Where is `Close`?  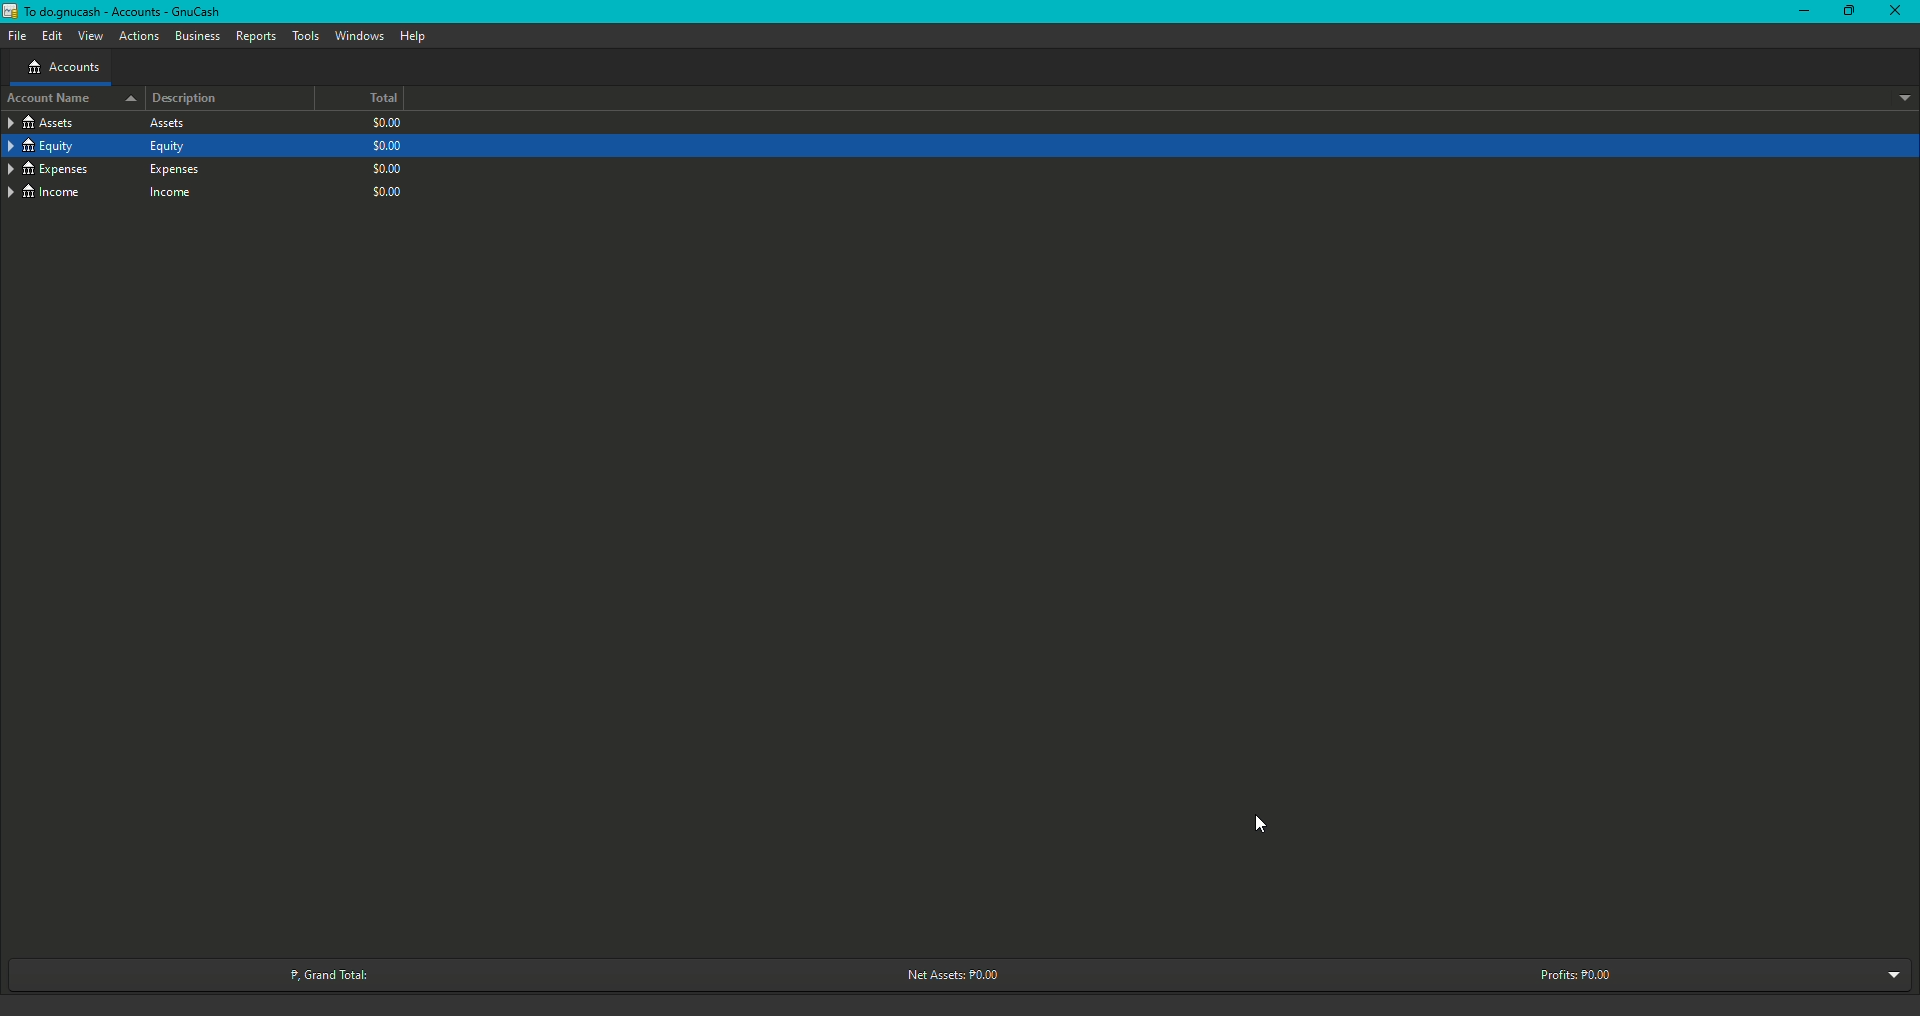
Close is located at coordinates (1896, 12).